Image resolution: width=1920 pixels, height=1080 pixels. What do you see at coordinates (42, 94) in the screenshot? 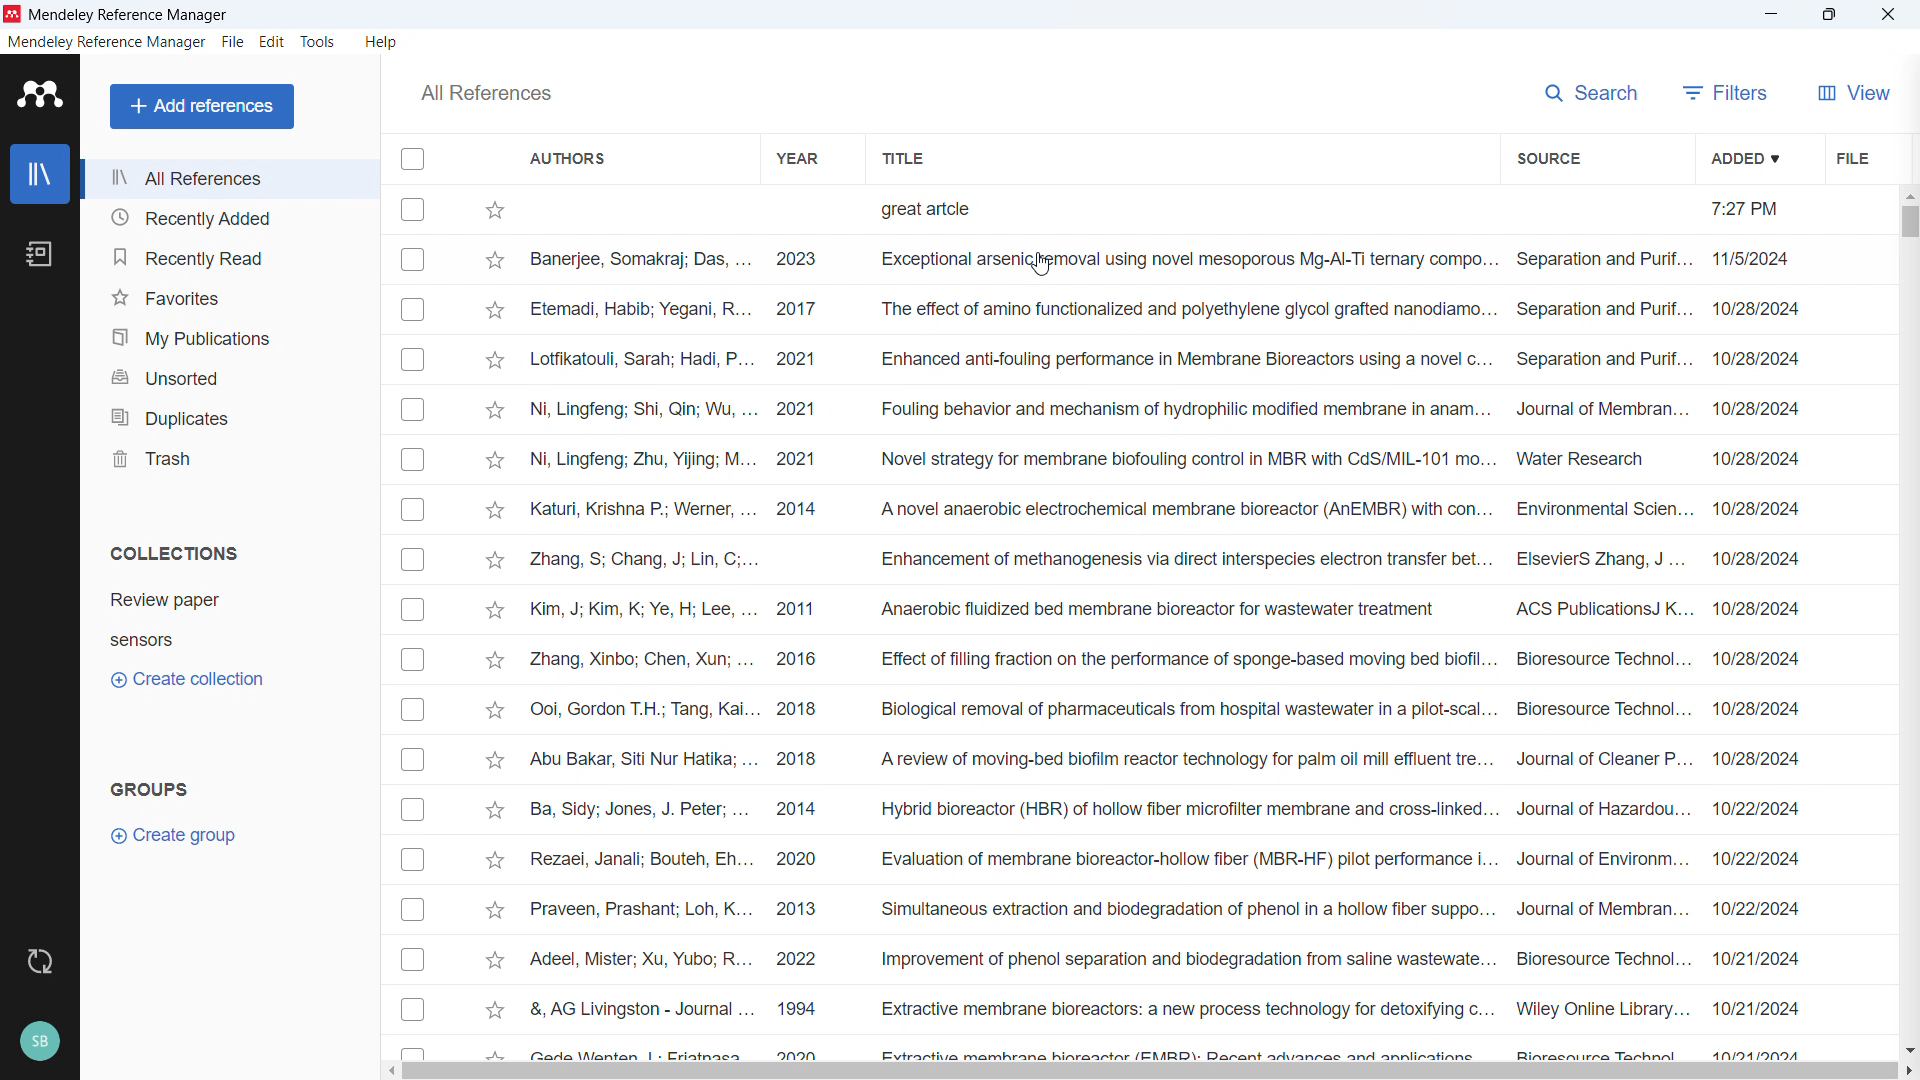
I see `logo` at bounding box center [42, 94].